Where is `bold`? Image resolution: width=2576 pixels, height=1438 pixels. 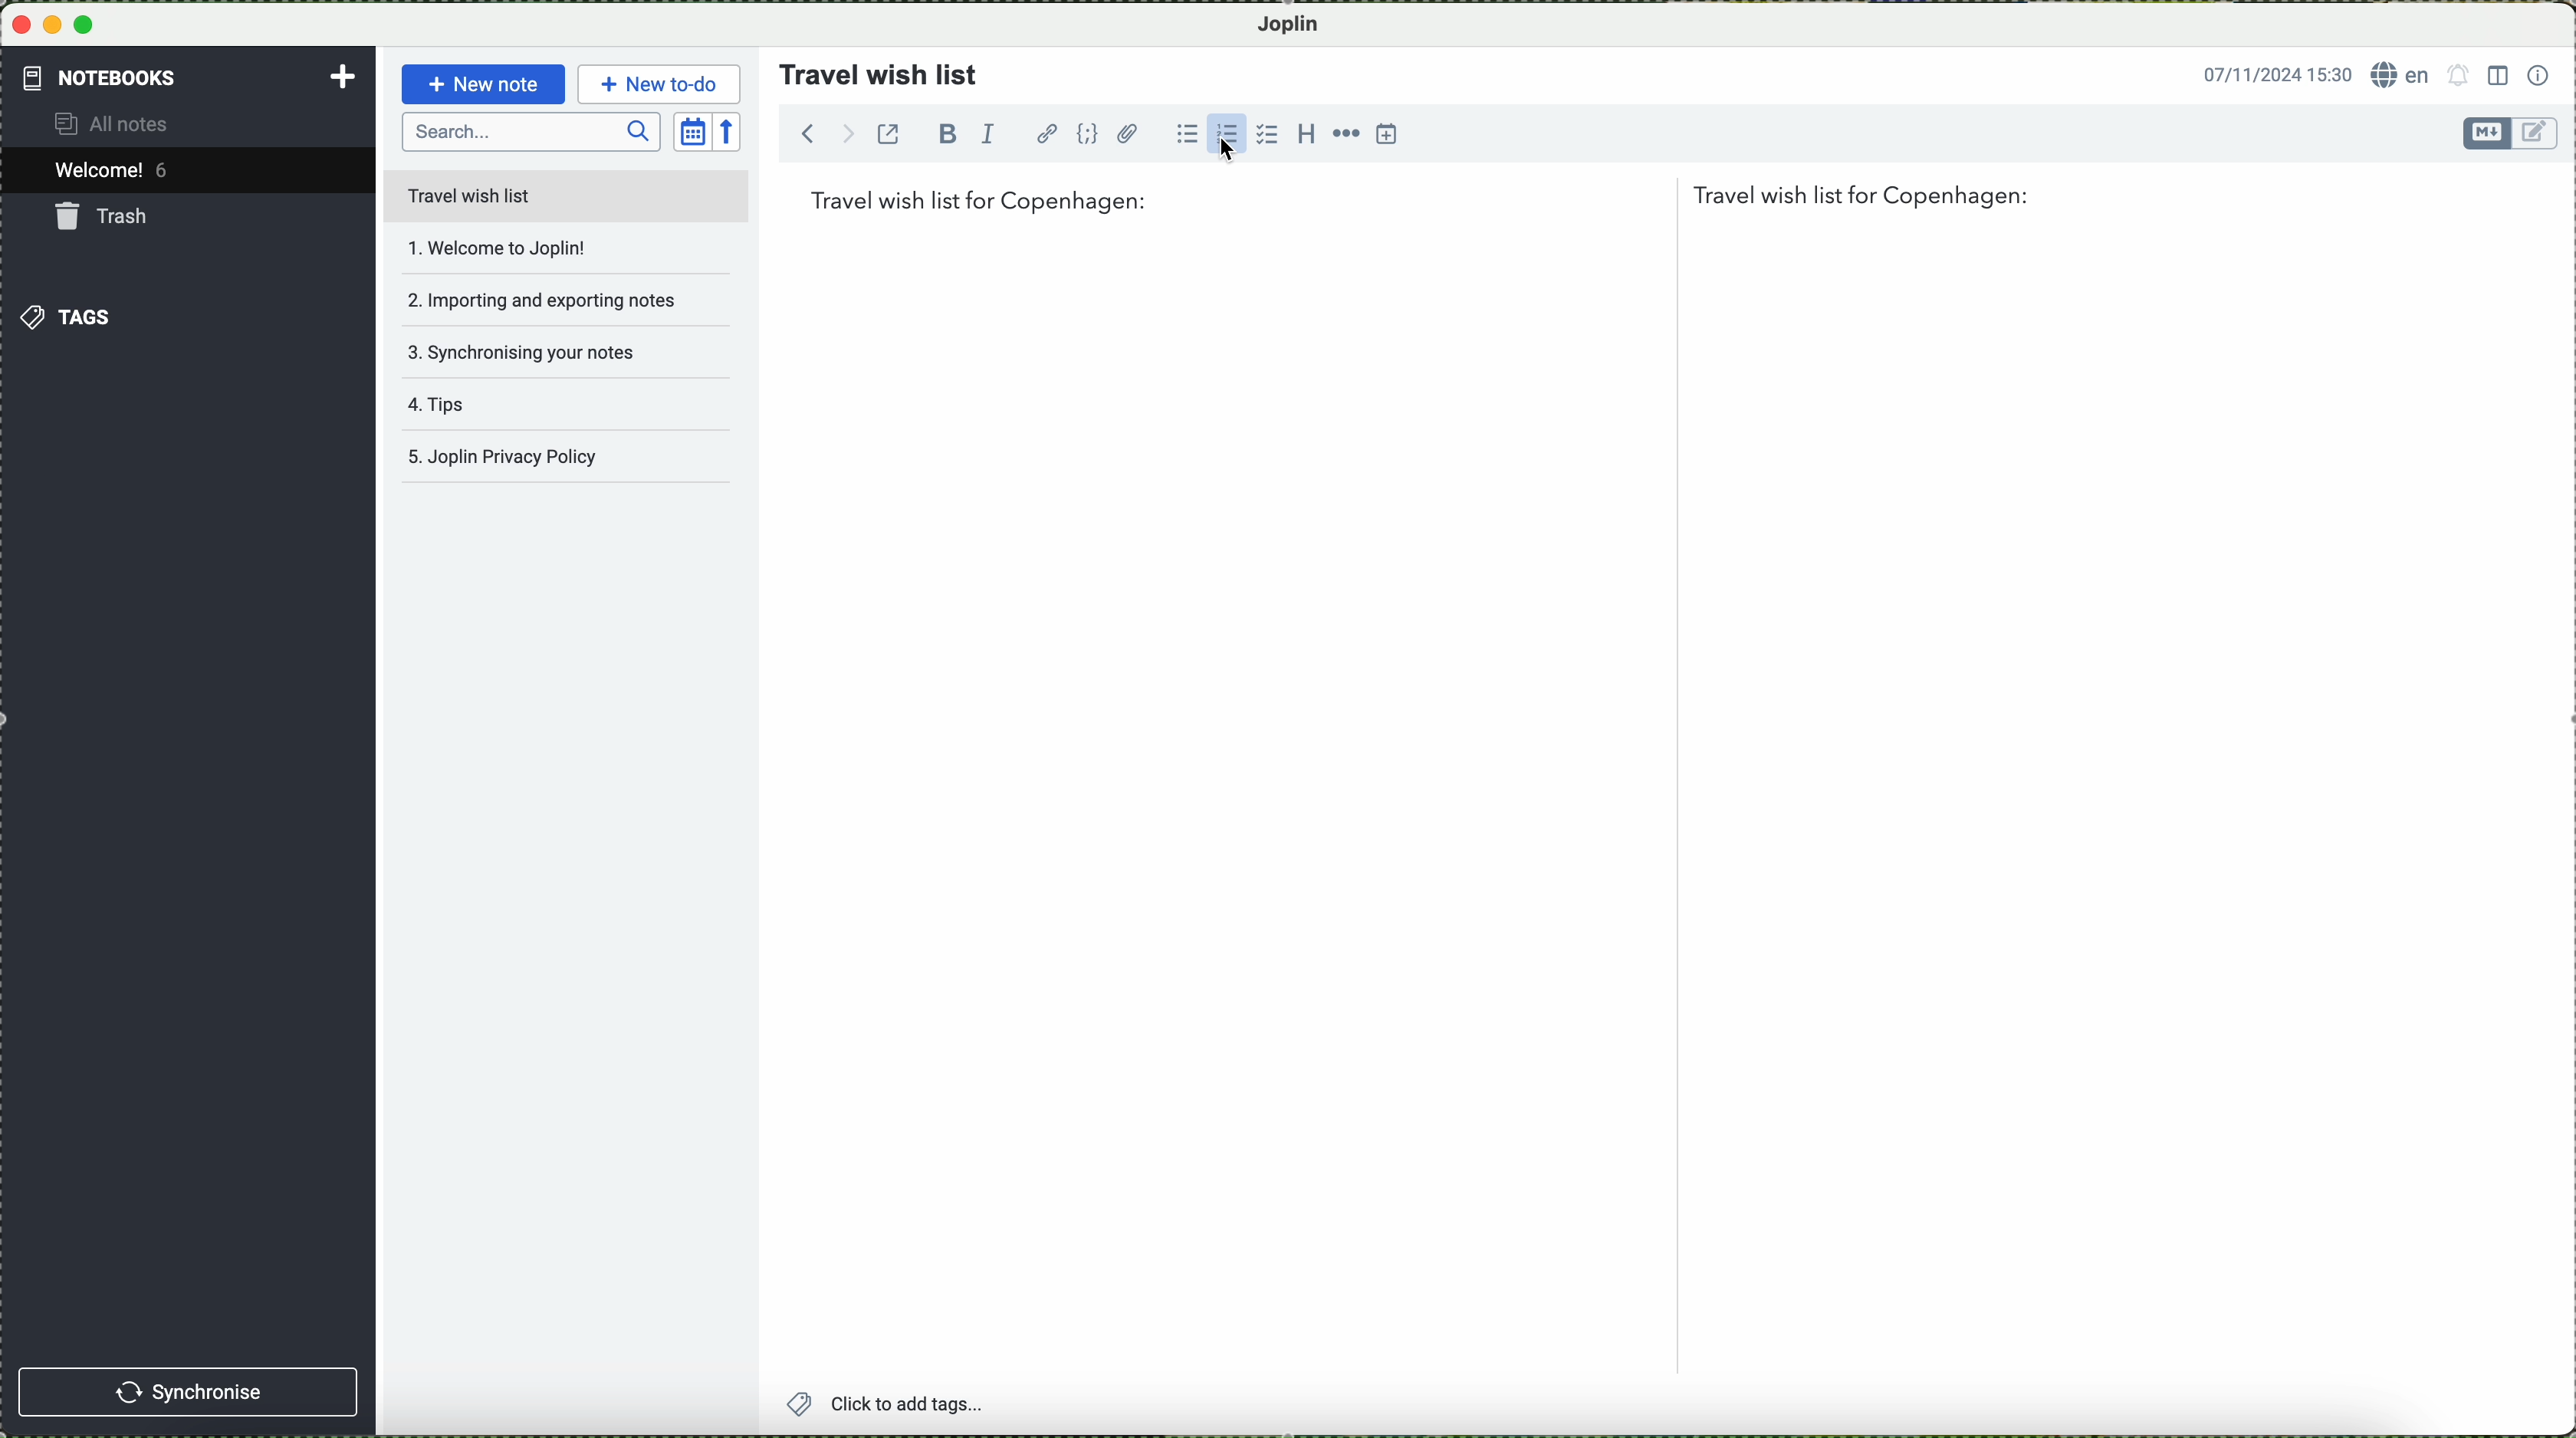 bold is located at coordinates (948, 133).